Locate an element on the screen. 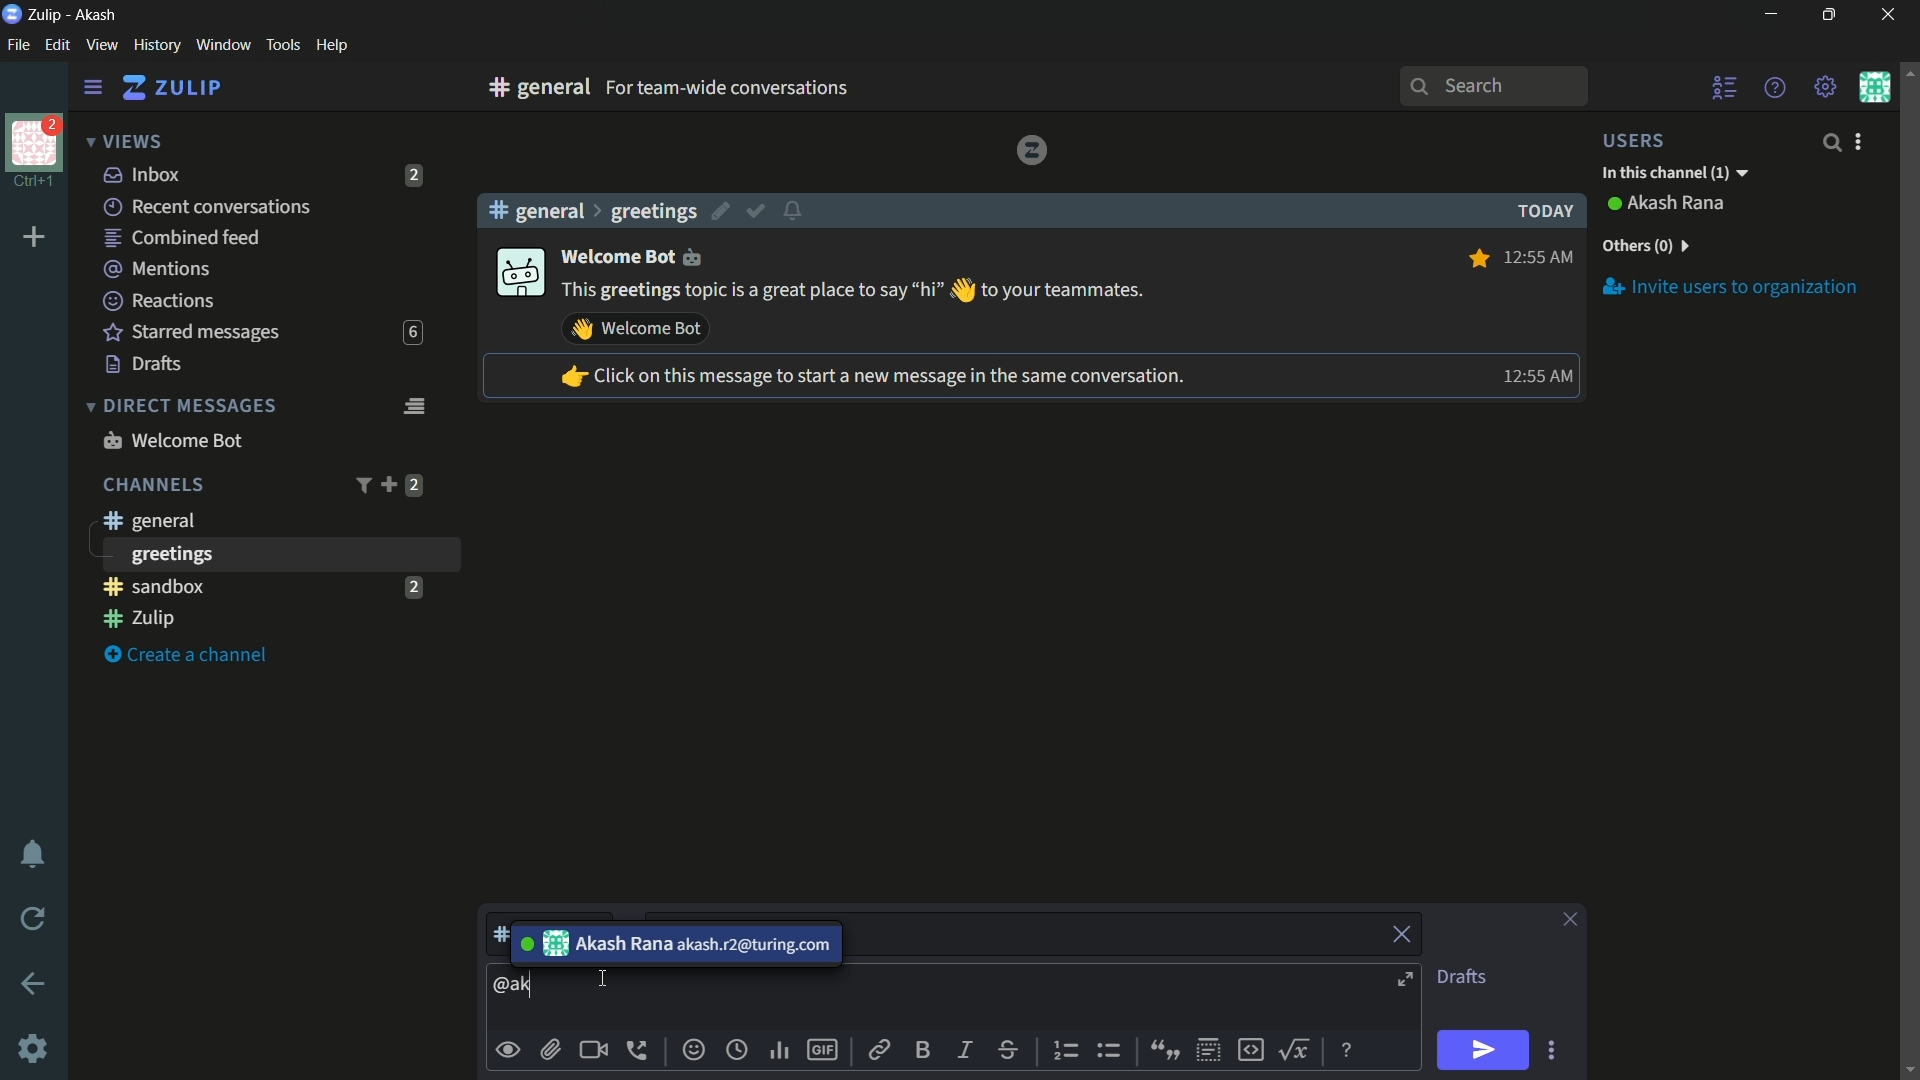 The image size is (1920, 1080). add video call is located at coordinates (593, 1050).